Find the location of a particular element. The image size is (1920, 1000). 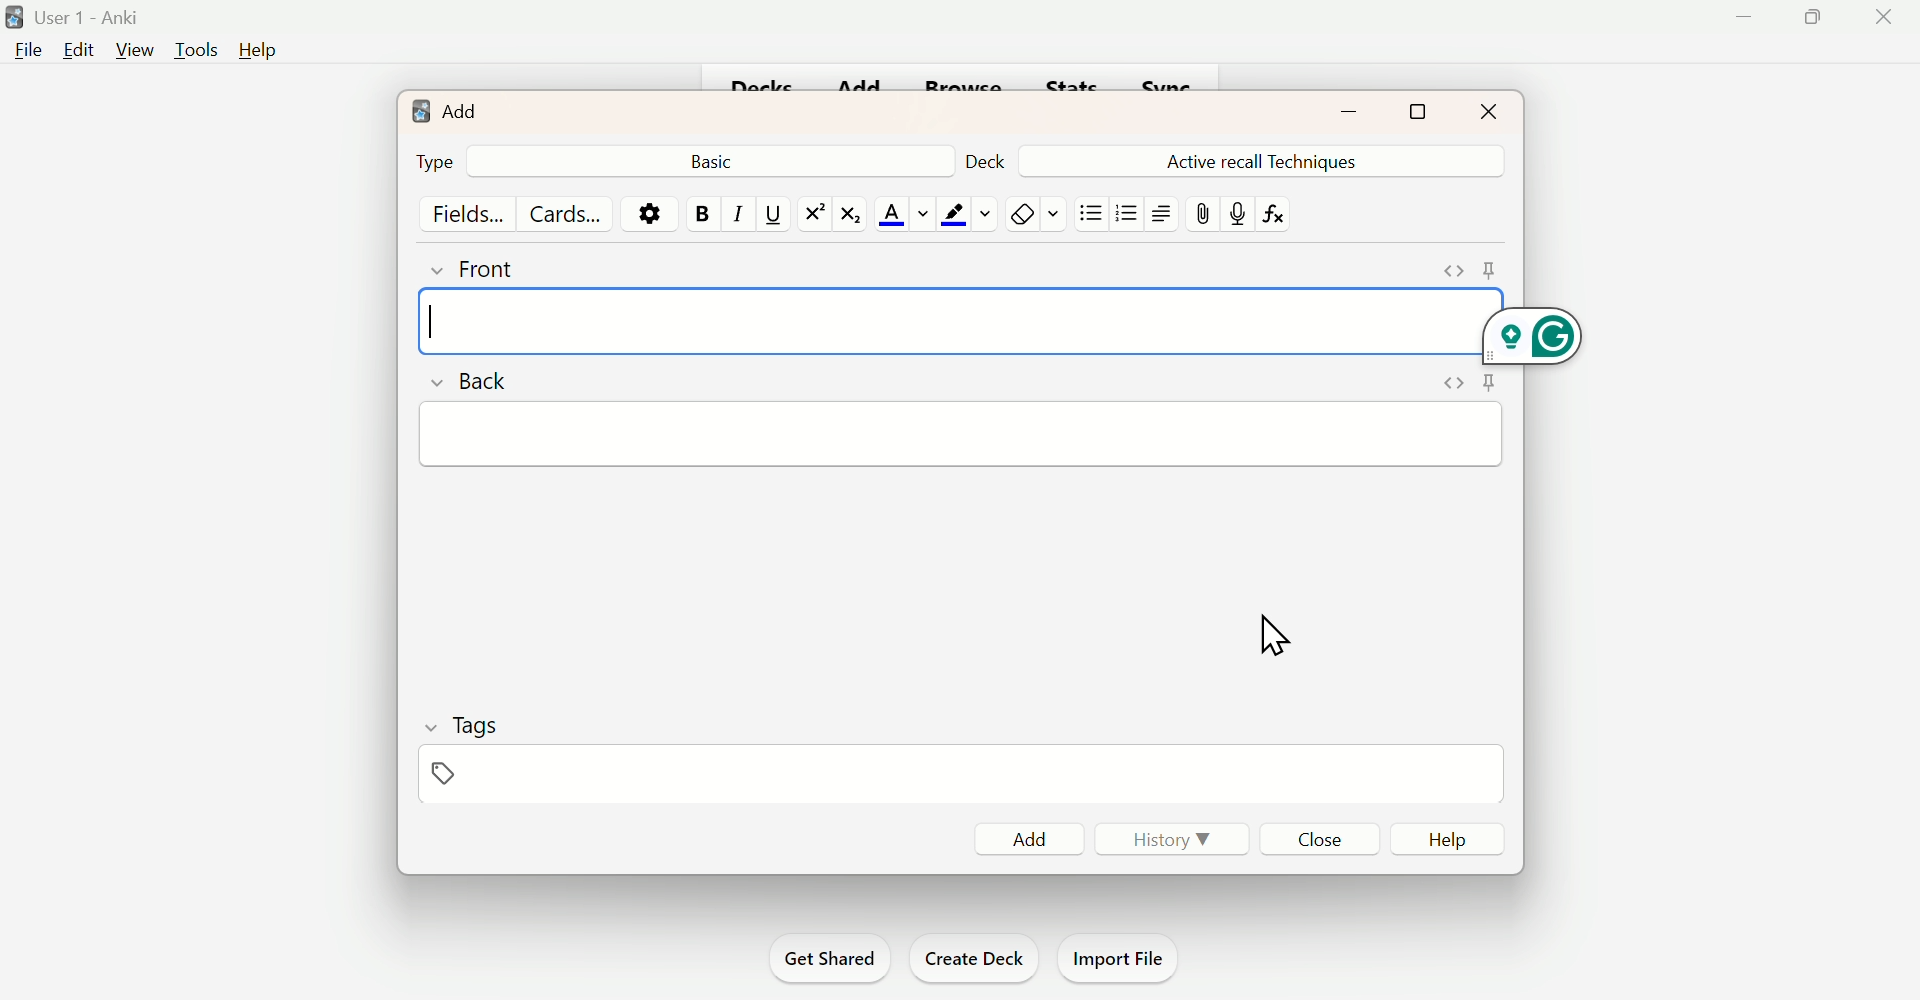

Bold is located at coordinates (702, 210).